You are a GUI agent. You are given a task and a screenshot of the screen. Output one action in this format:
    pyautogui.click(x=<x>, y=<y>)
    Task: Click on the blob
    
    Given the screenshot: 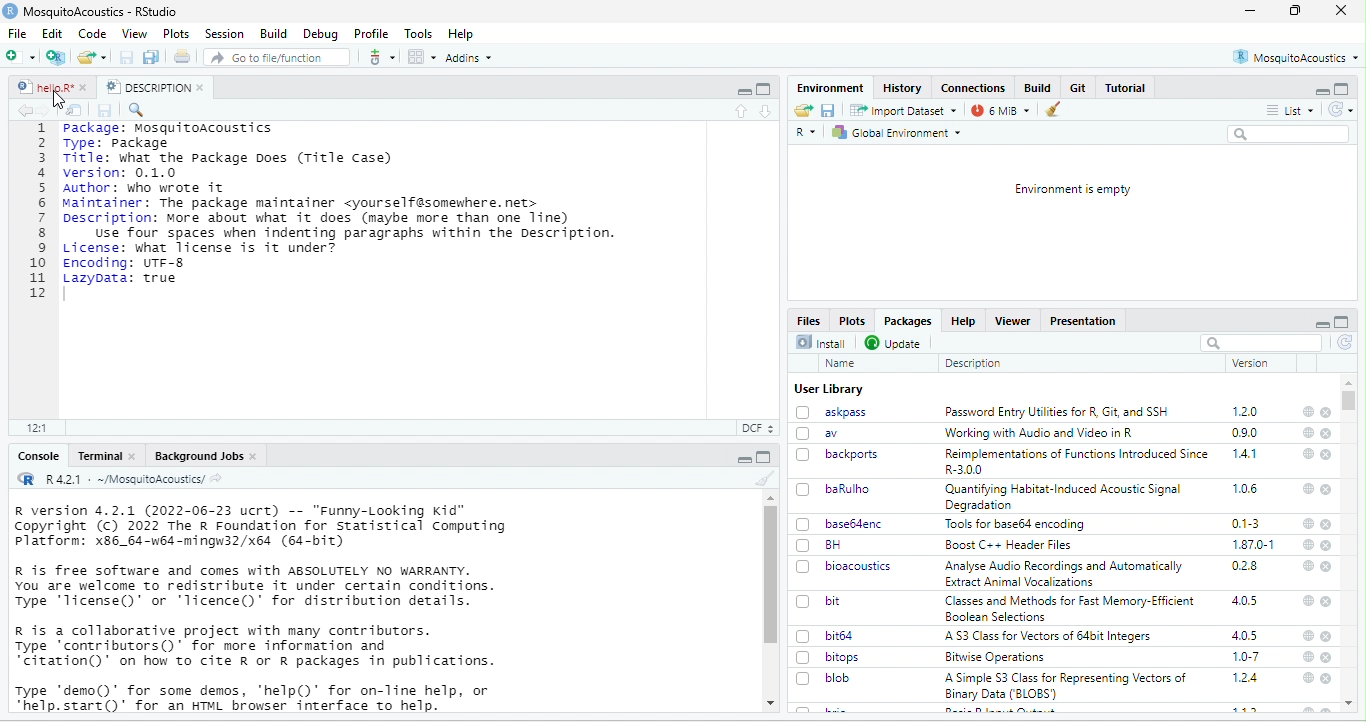 What is the action you would take?
    pyautogui.click(x=827, y=678)
    